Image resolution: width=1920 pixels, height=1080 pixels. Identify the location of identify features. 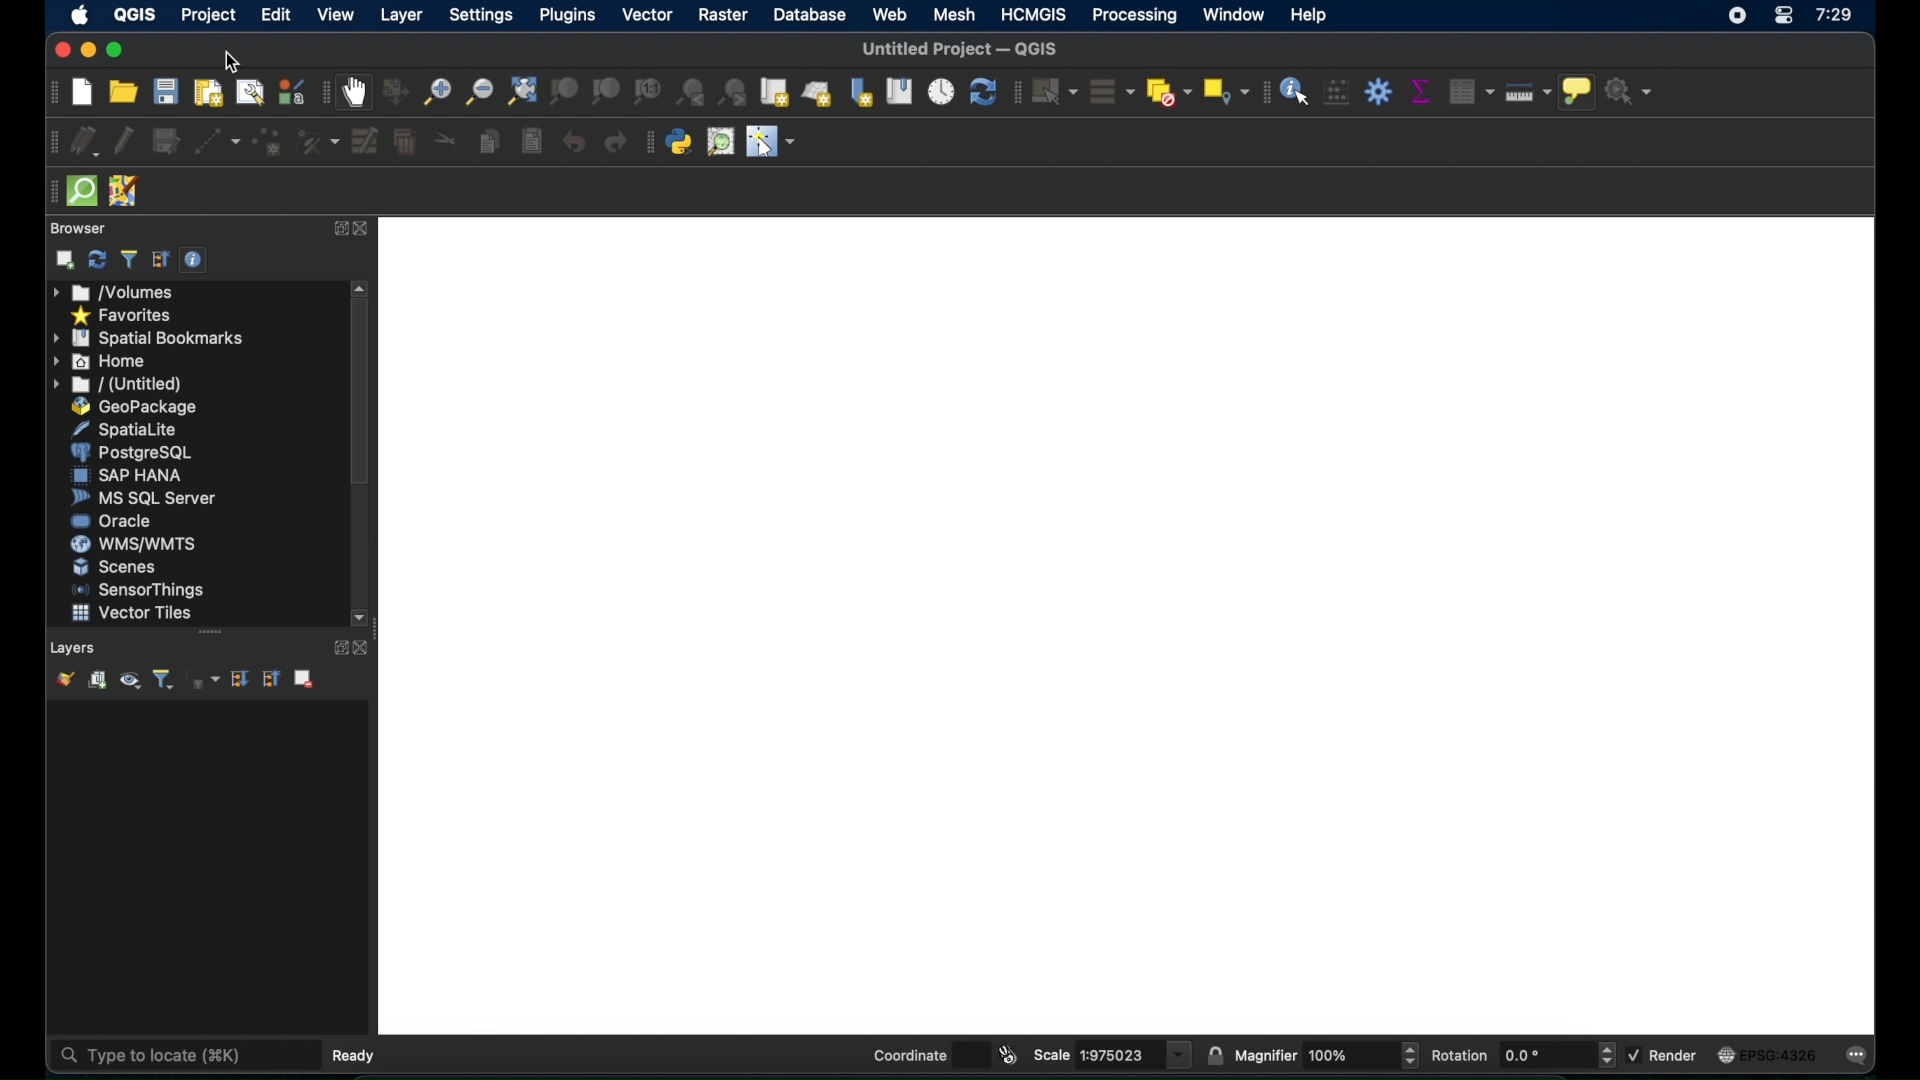
(1298, 93).